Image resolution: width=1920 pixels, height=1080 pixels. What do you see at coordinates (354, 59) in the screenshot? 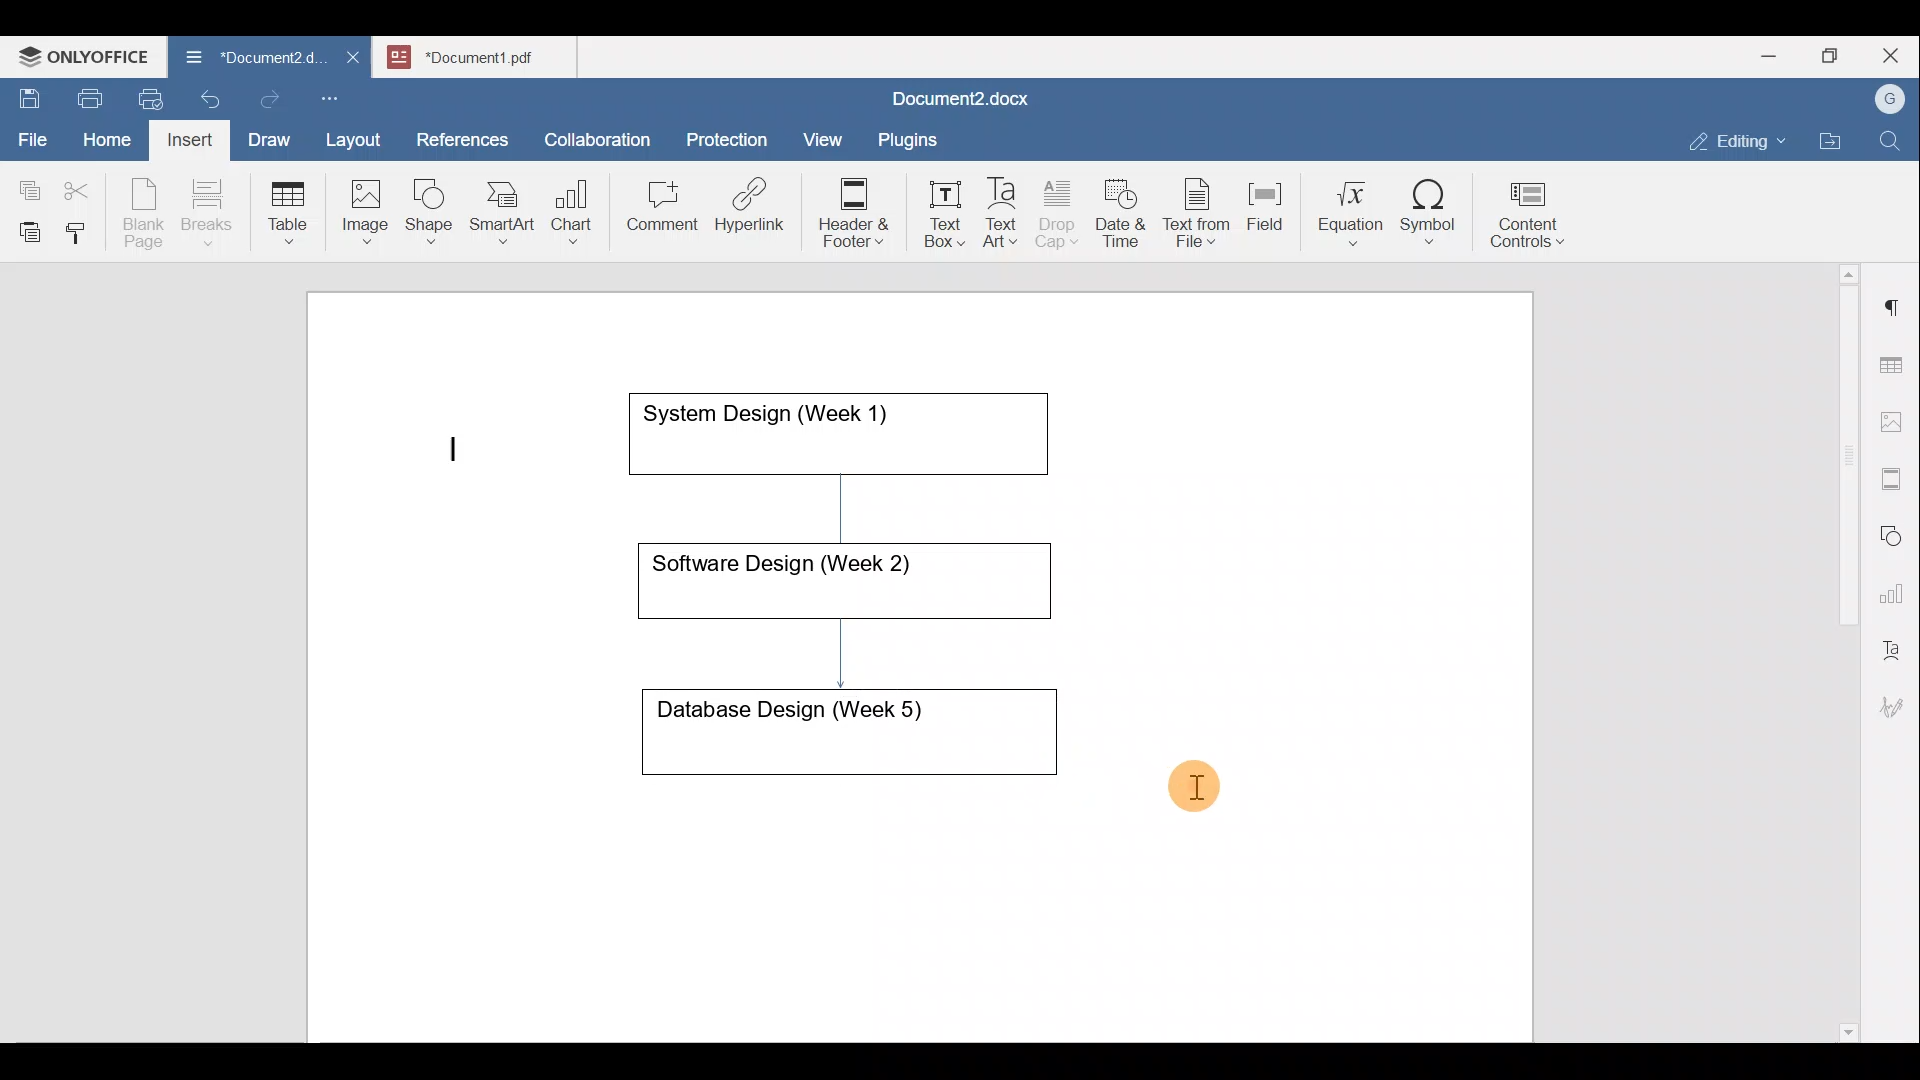
I see `Close document` at bounding box center [354, 59].